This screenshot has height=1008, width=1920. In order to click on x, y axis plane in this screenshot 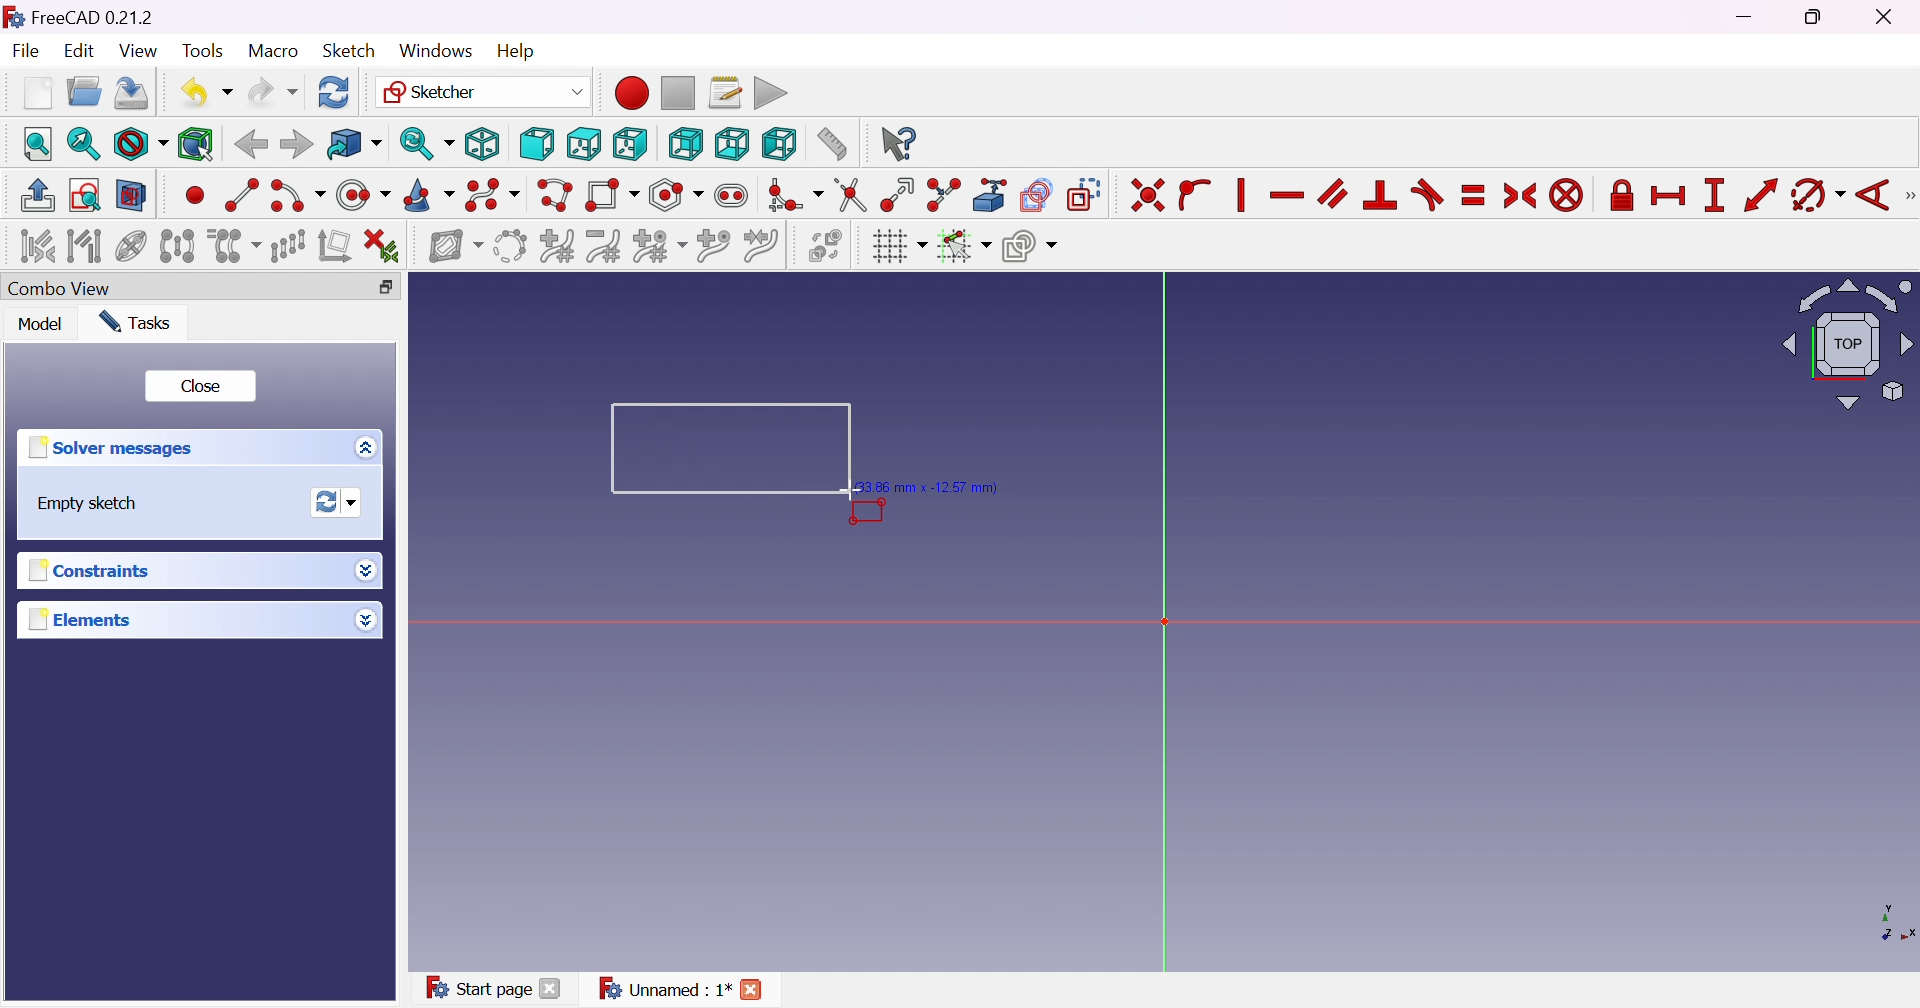, I will do `click(1884, 921)`.